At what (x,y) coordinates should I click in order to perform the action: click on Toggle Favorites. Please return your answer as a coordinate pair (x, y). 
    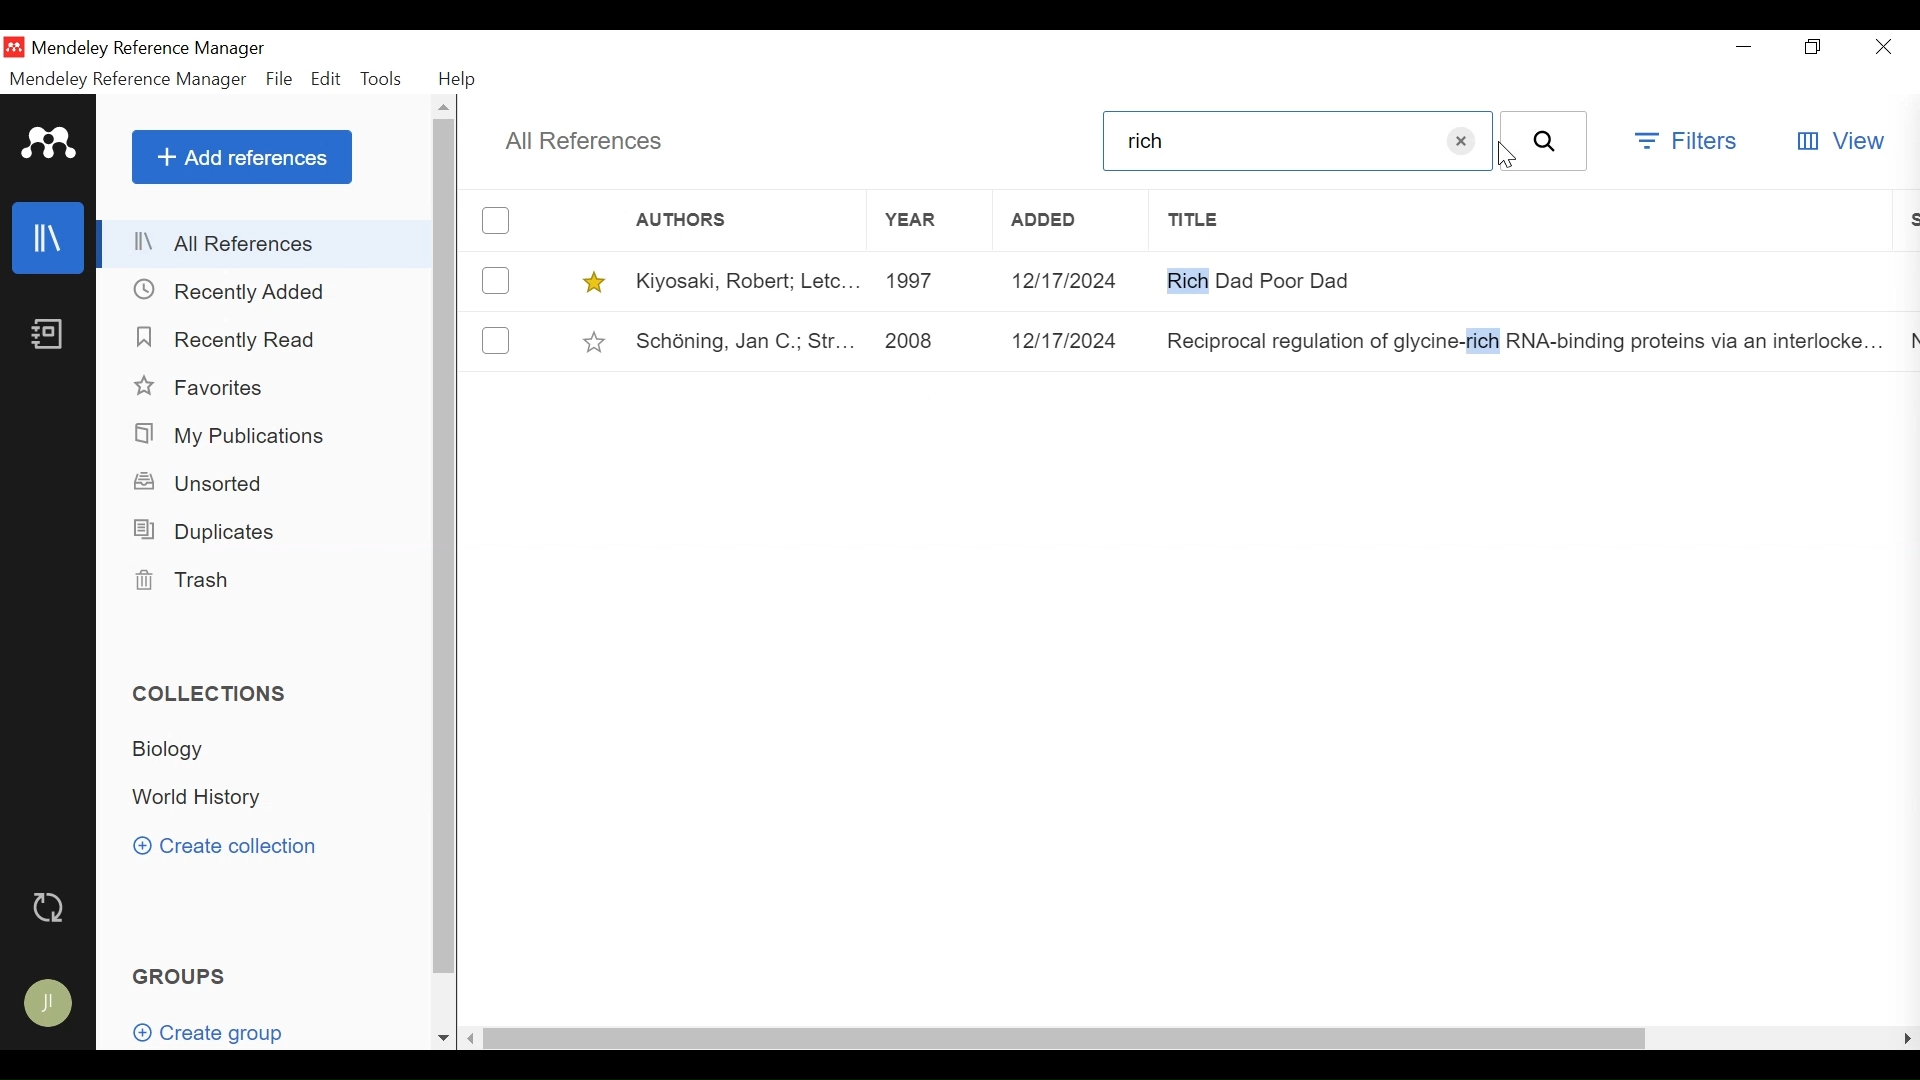
    Looking at the image, I should click on (595, 339).